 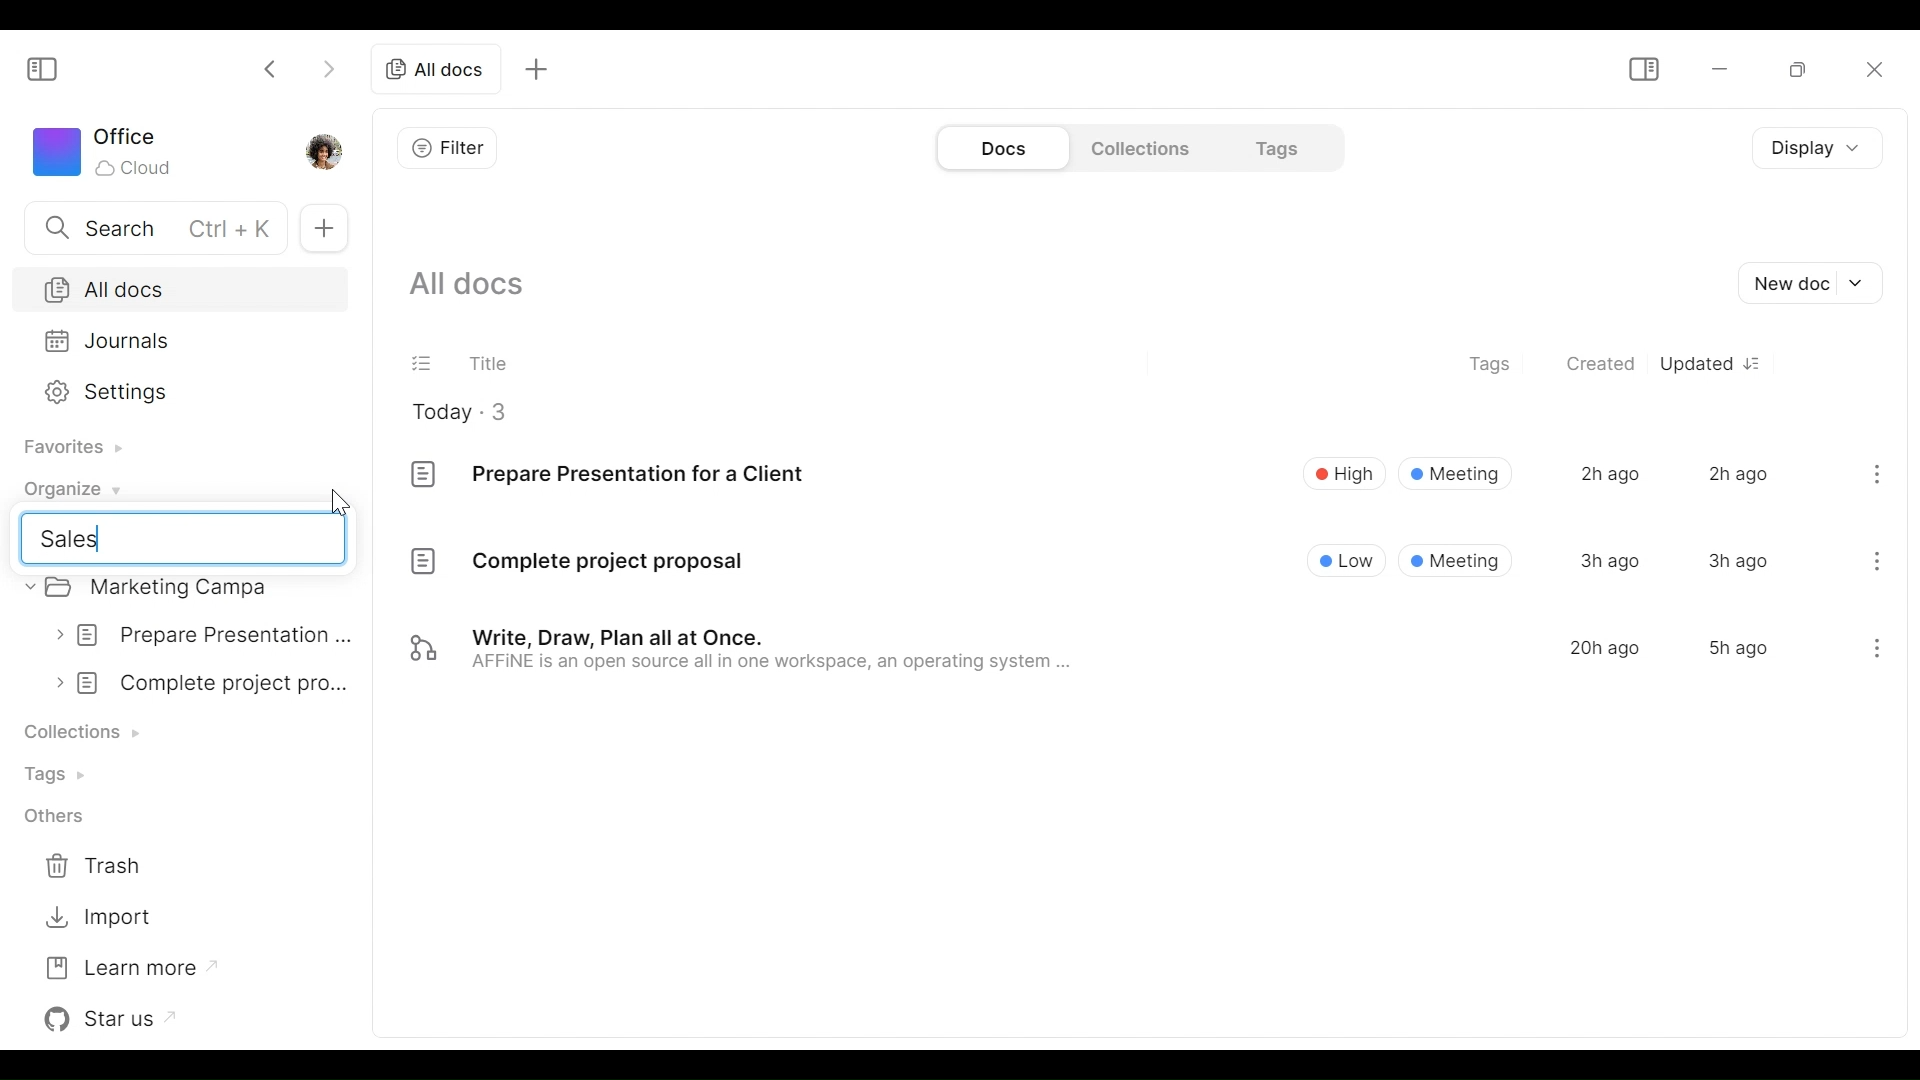 I want to click on New document, so click(x=1815, y=284).